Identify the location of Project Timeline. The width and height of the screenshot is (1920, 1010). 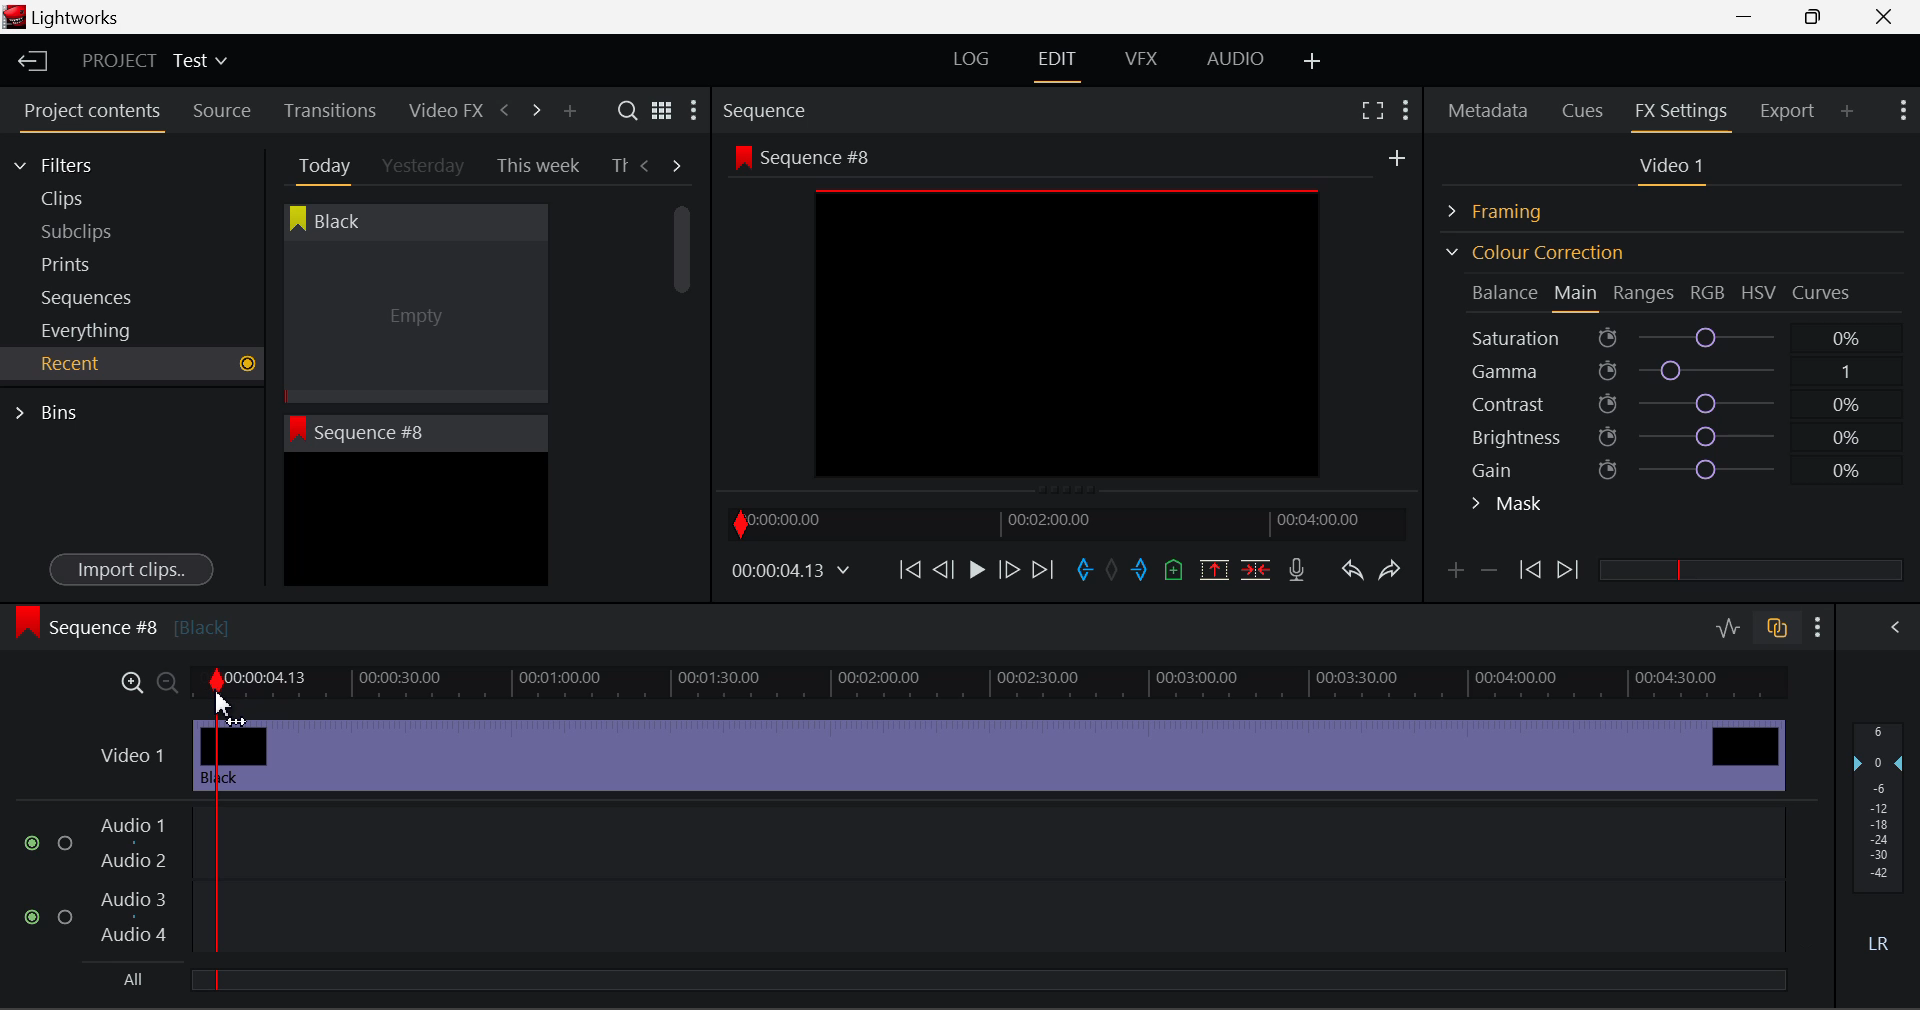
(996, 680).